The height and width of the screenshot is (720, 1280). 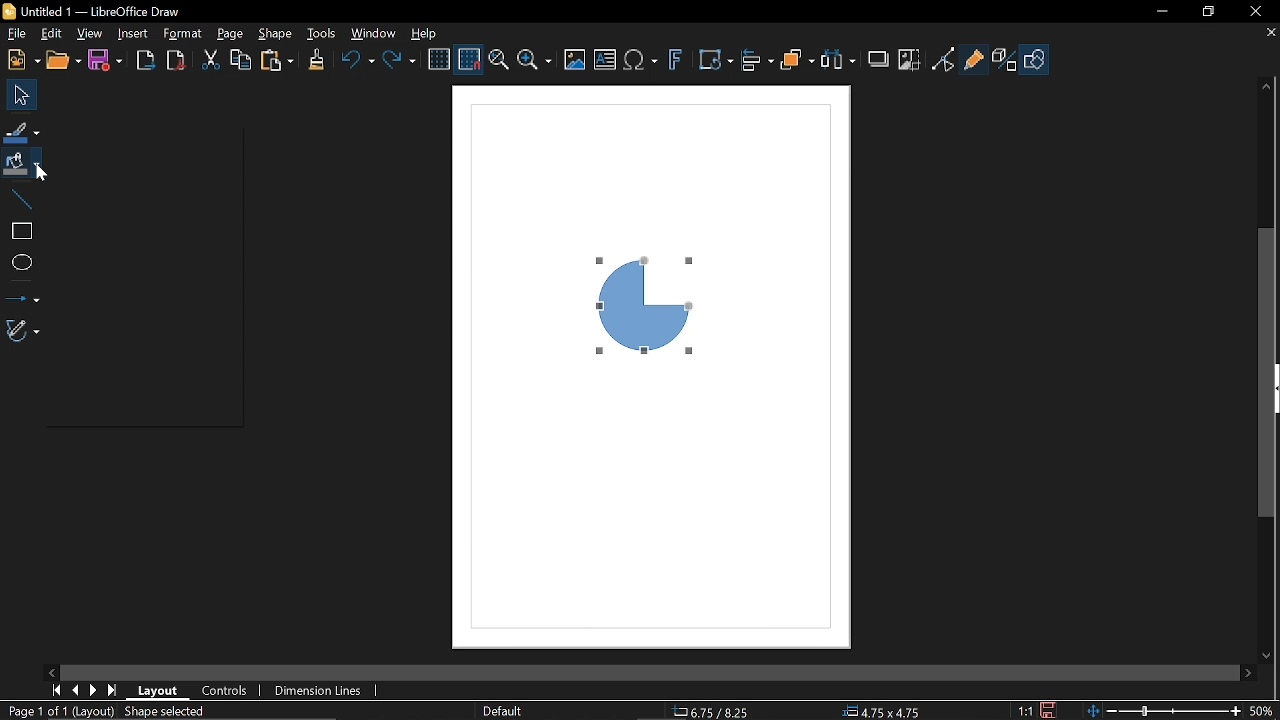 What do you see at coordinates (427, 34) in the screenshot?
I see `help` at bounding box center [427, 34].